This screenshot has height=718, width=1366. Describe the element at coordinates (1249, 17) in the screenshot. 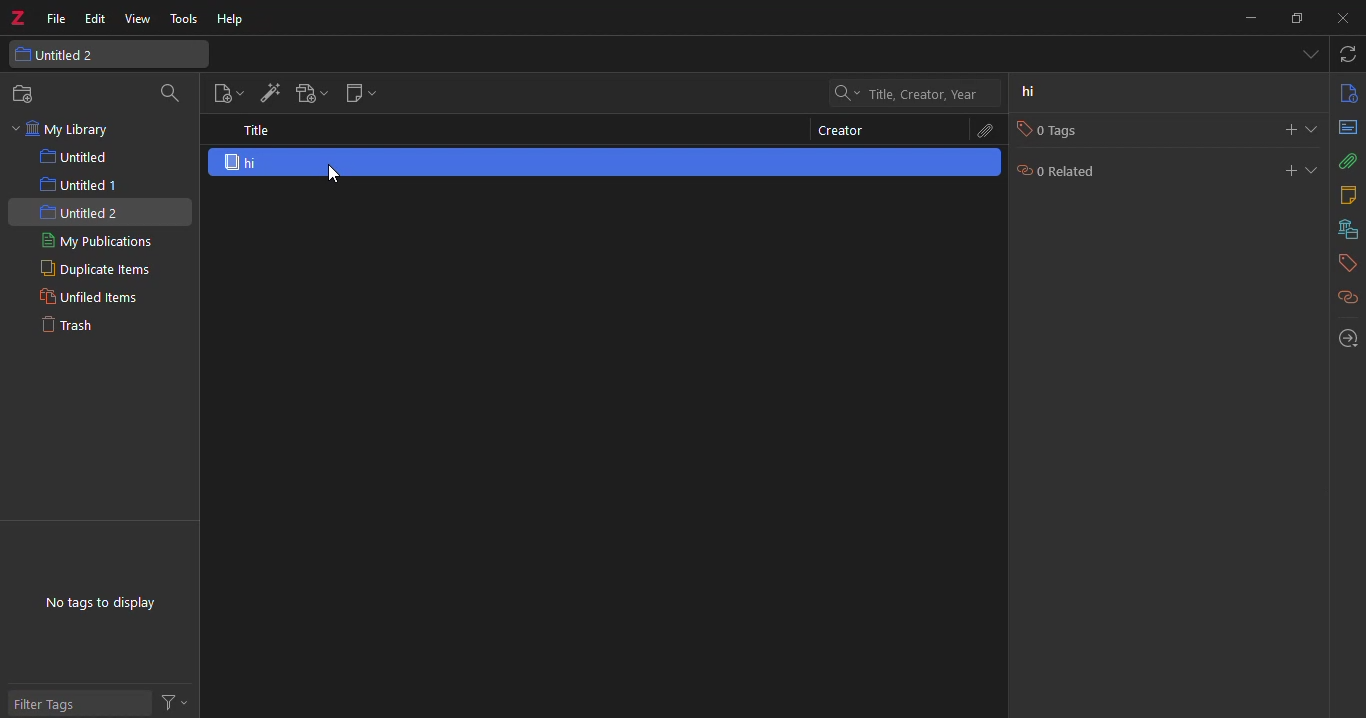

I see `munimize` at that location.